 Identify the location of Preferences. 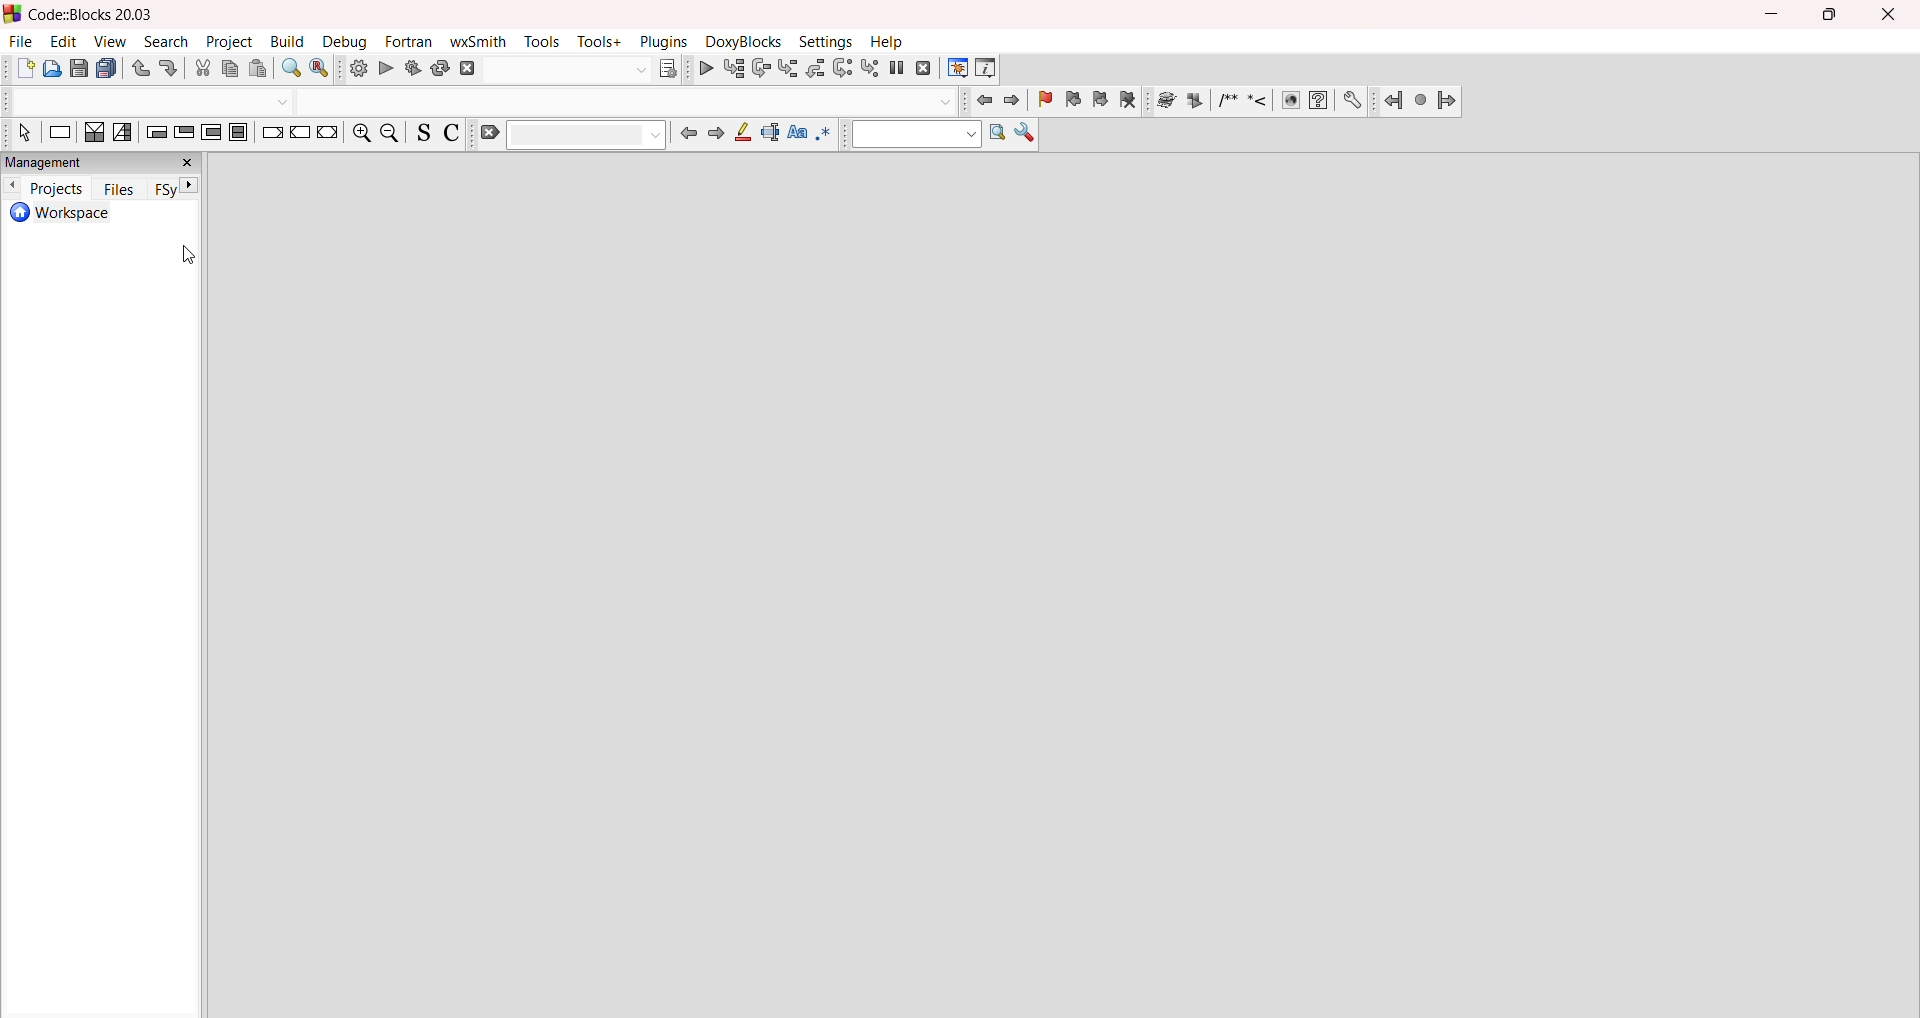
(1354, 100).